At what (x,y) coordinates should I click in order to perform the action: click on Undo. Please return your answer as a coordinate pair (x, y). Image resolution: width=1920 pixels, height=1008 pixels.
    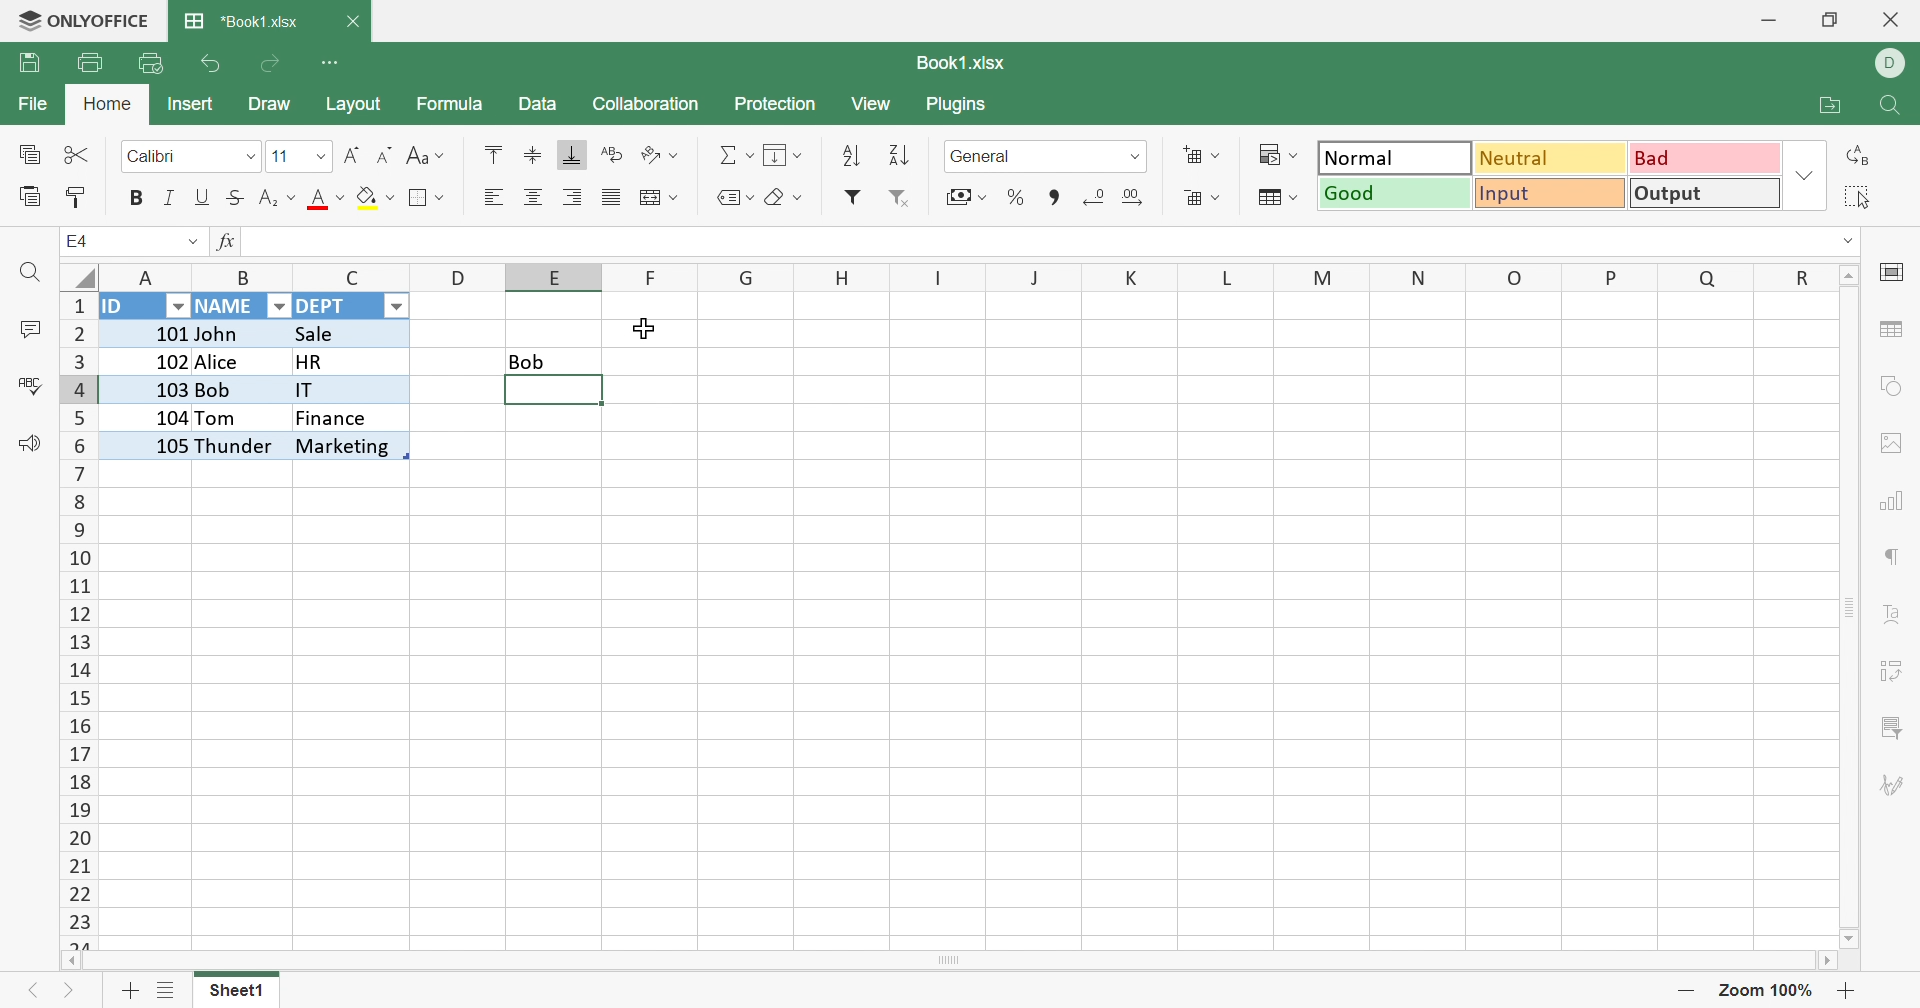
    Looking at the image, I should click on (209, 64).